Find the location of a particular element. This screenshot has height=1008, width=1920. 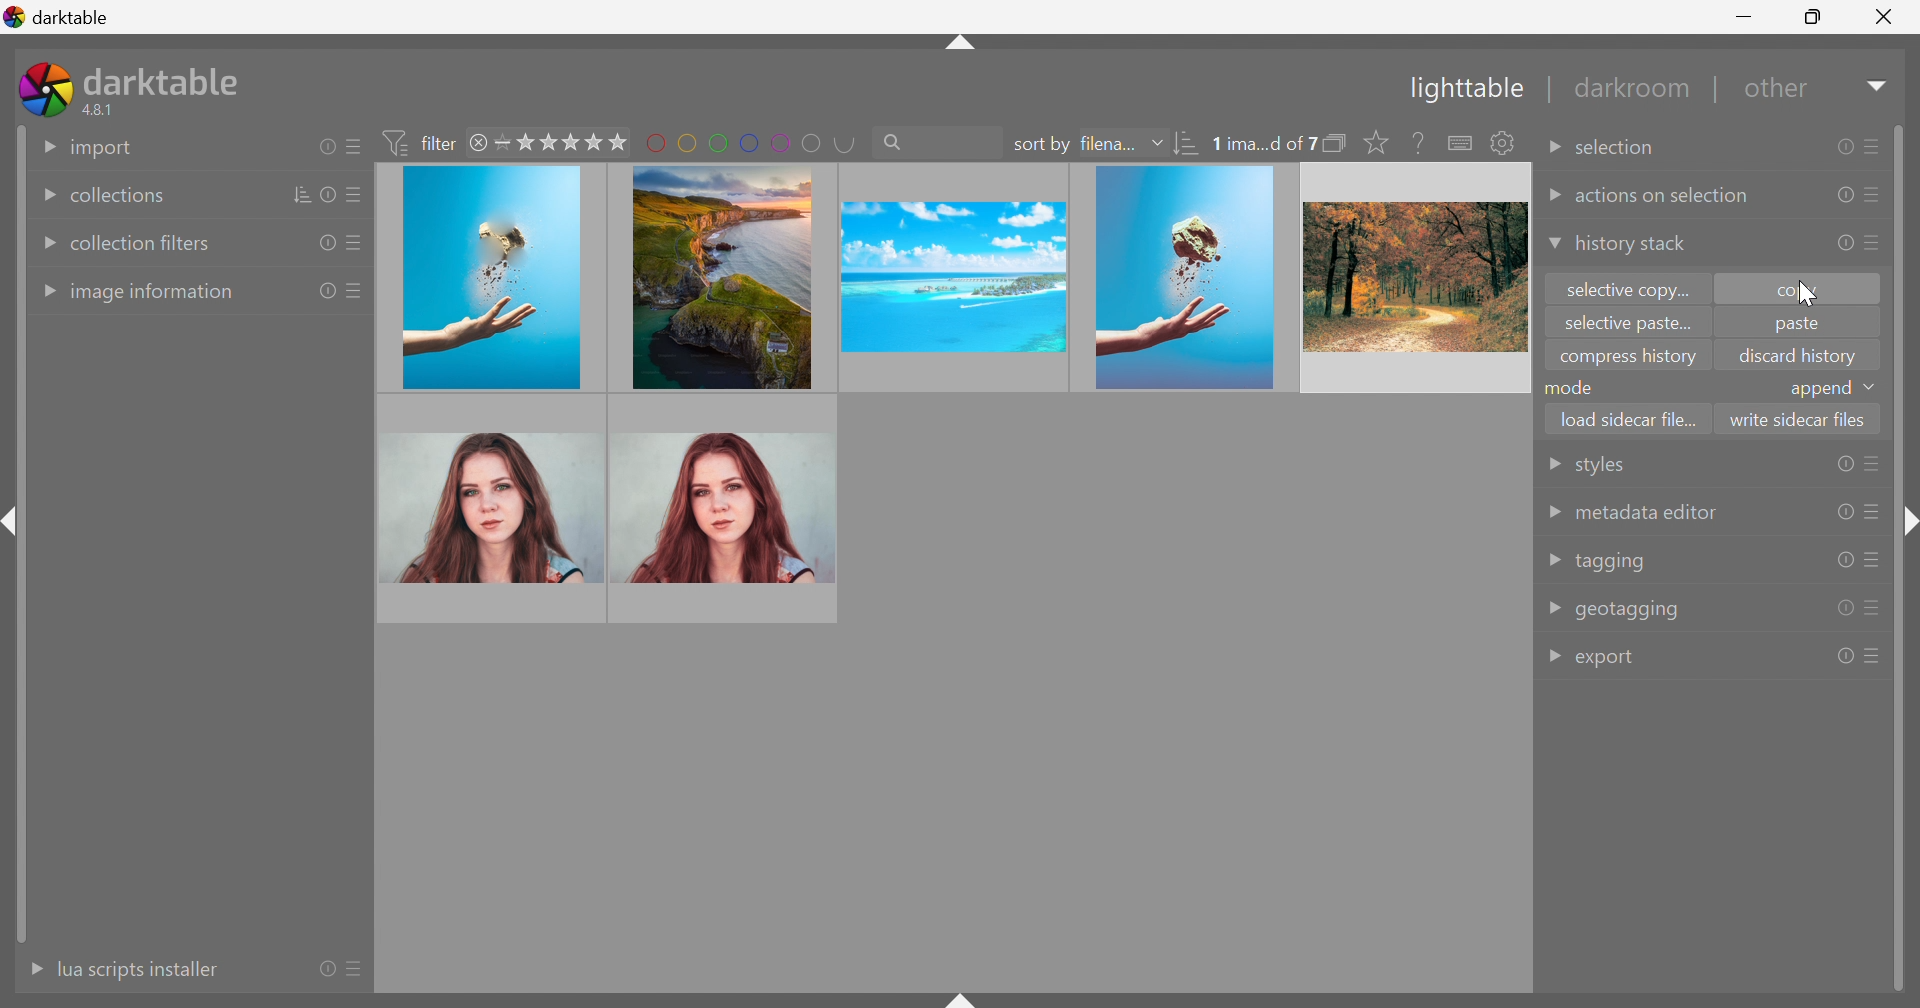

Drop Down is located at coordinates (40, 197).